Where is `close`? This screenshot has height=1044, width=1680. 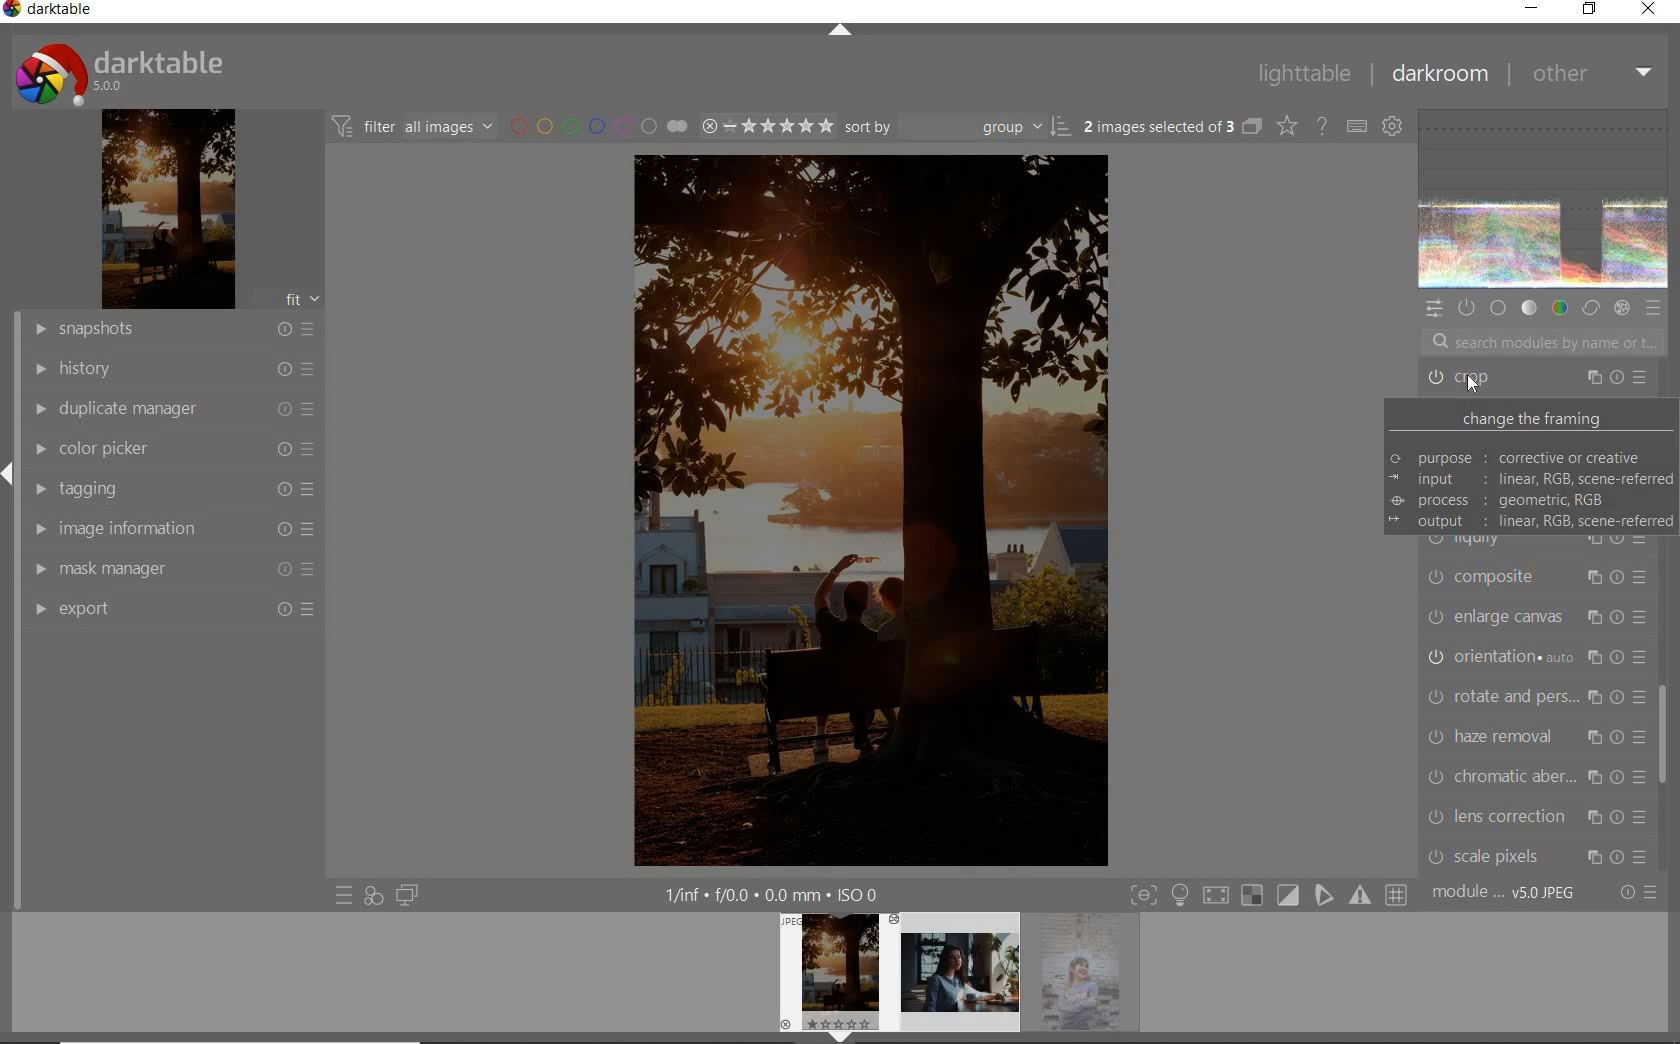
close is located at coordinates (1647, 10).